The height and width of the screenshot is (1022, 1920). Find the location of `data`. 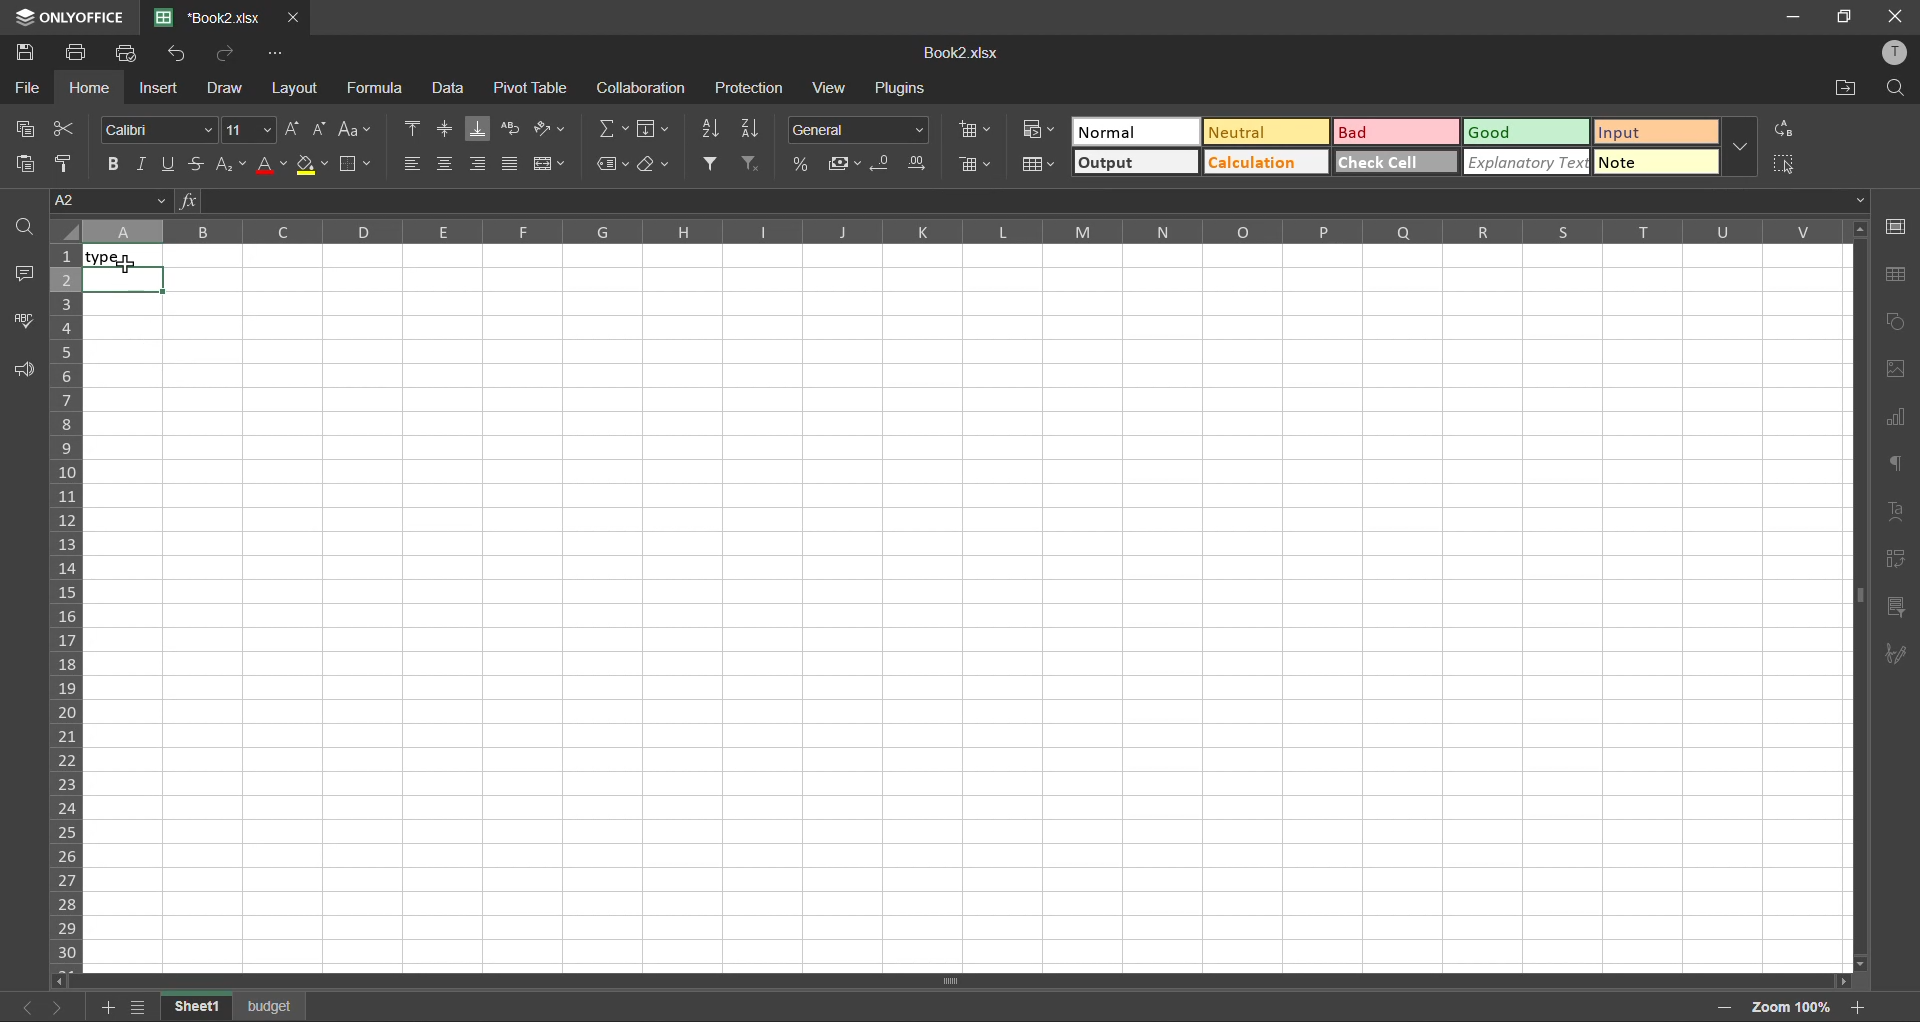

data is located at coordinates (454, 90).